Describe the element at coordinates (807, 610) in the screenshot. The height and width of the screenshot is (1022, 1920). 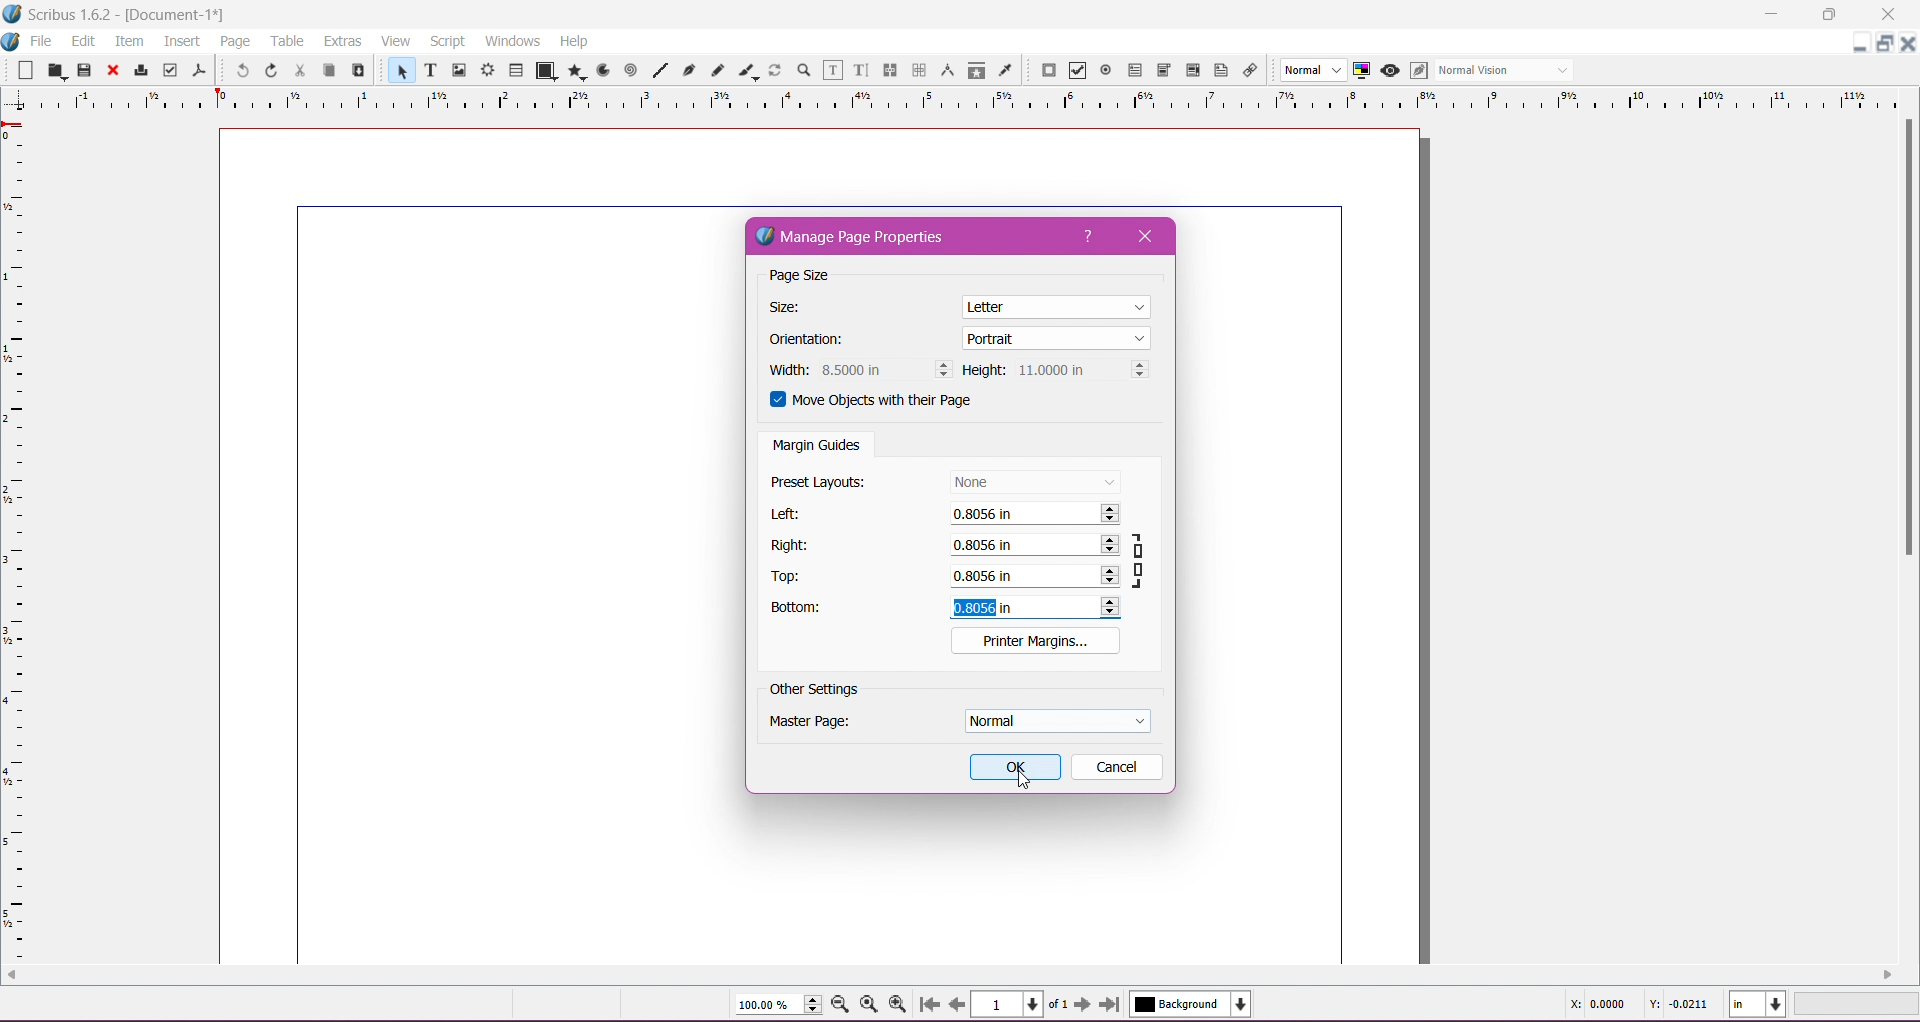
I see `Bottom` at that location.